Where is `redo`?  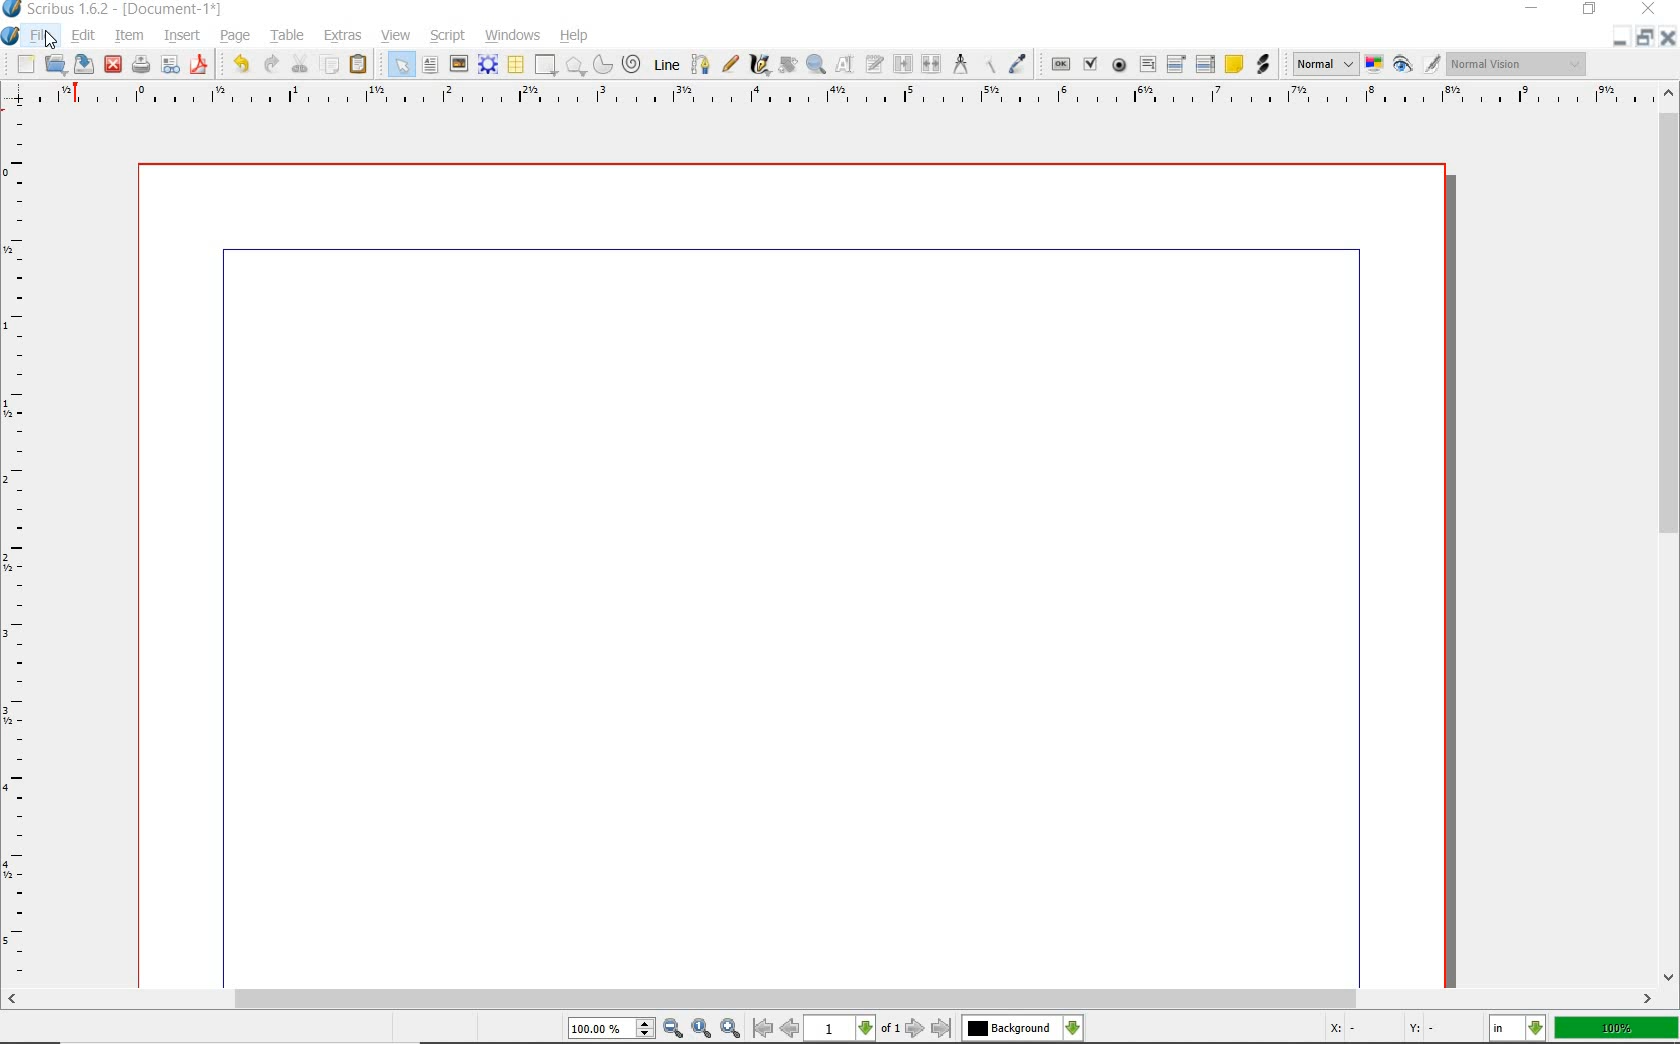
redo is located at coordinates (273, 65).